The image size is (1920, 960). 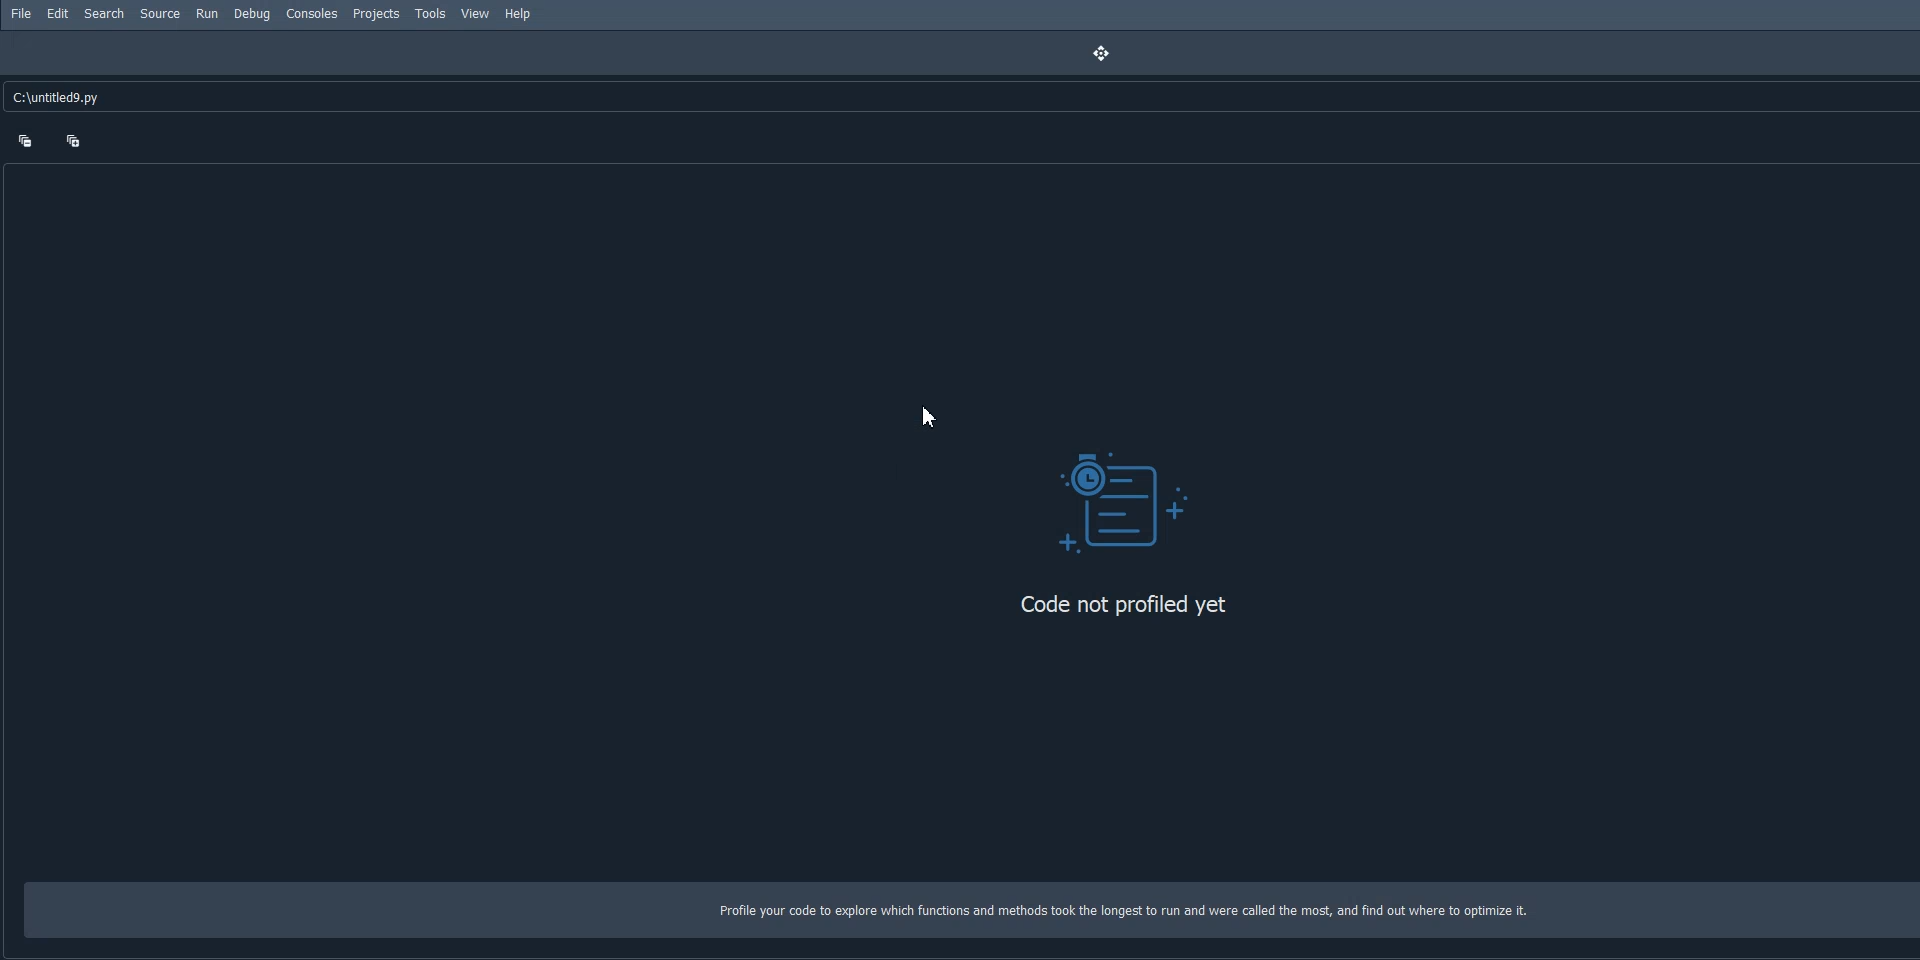 I want to click on Tools, so click(x=431, y=13).